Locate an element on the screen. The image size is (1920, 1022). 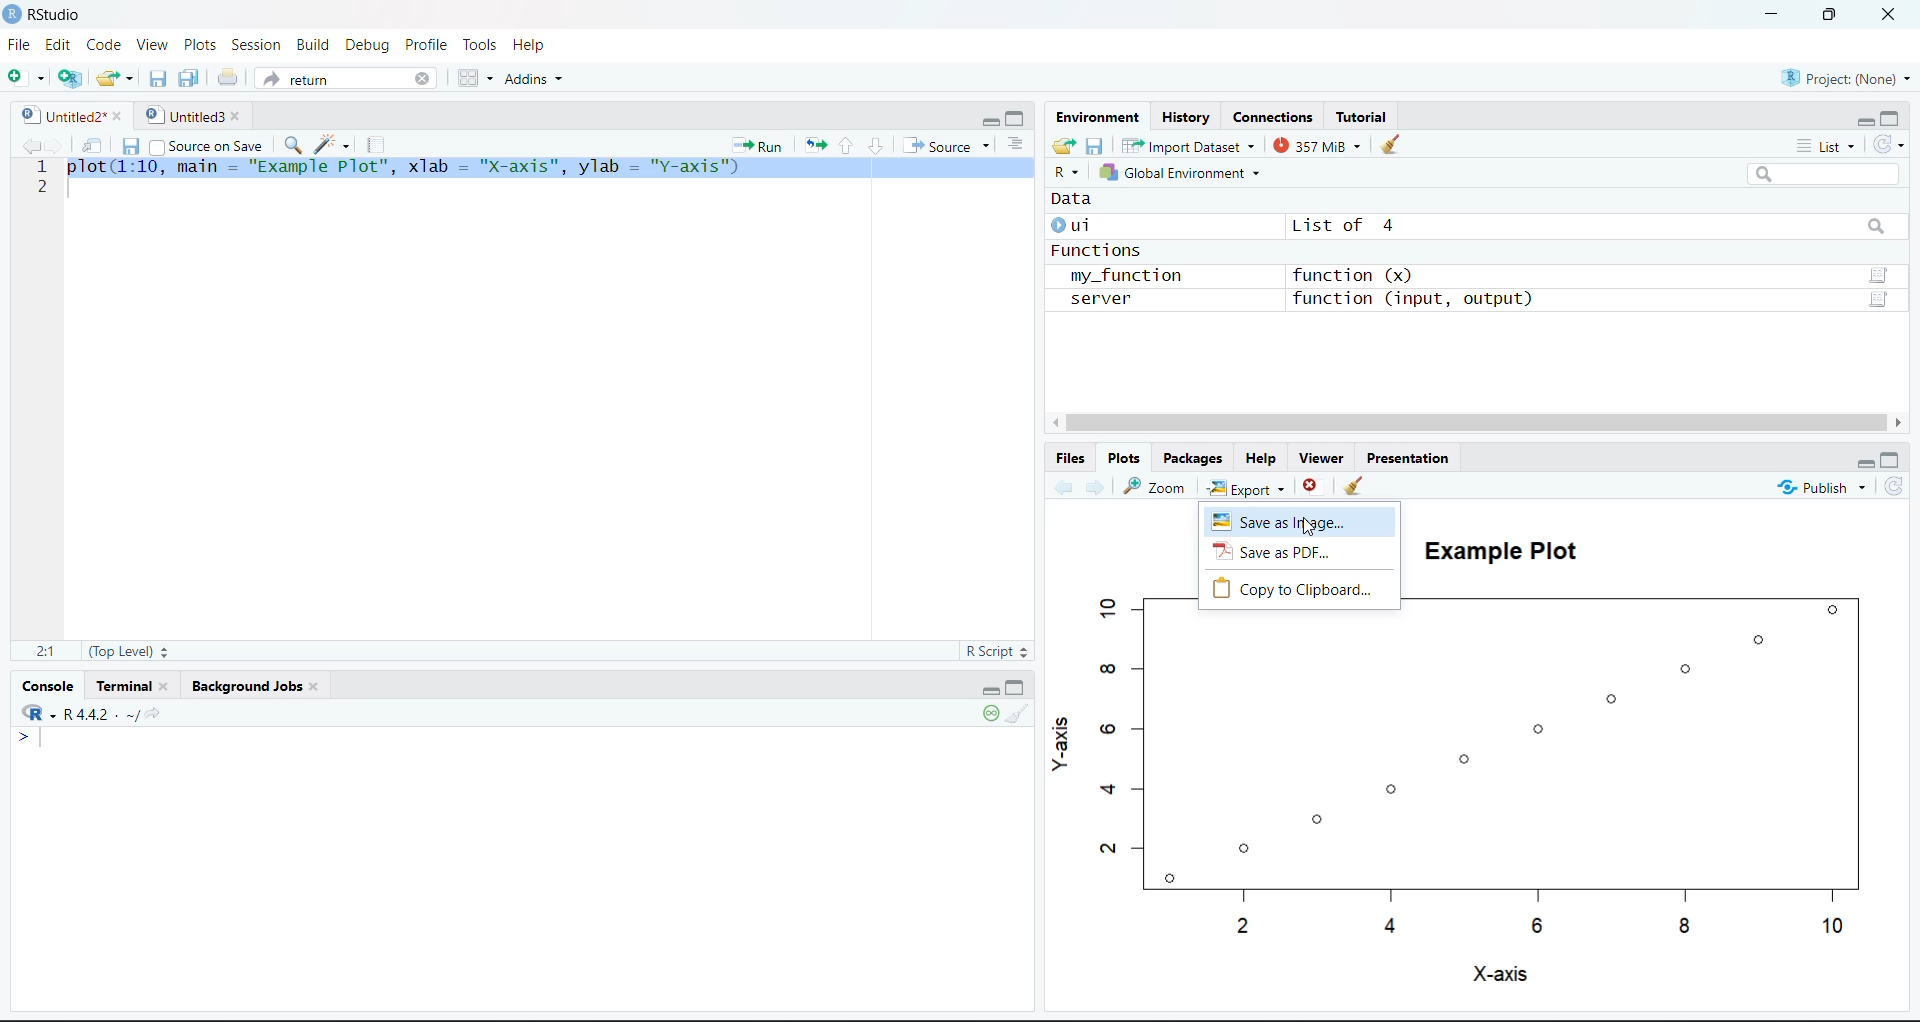
plot(1:10, main = "Example Plot", xlab = "X-axis", ylab = "y-axis") is located at coordinates (548, 168).